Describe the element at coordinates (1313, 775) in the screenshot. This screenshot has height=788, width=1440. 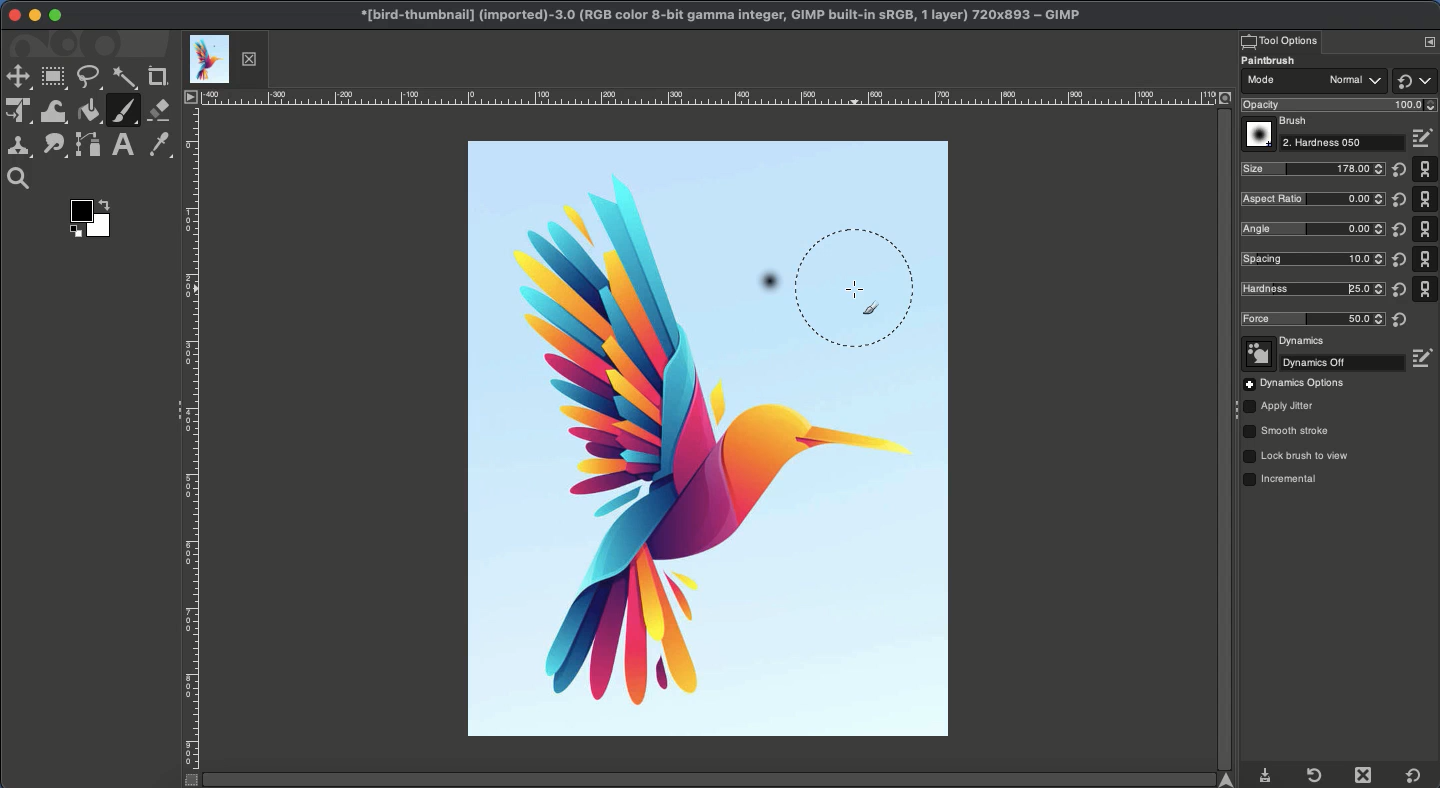
I see `Refresh` at that location.